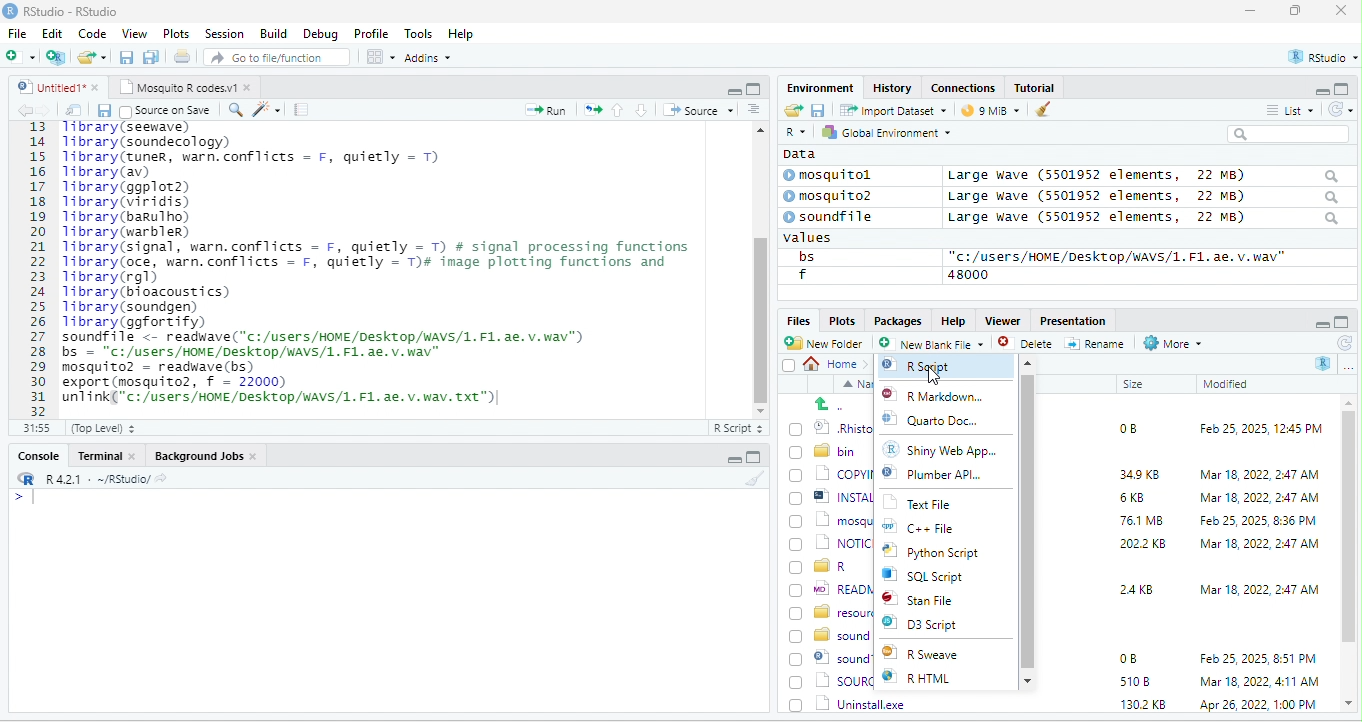  I want to click on Feb 25, 2025, 8:36 PM, so click(1254, 520).